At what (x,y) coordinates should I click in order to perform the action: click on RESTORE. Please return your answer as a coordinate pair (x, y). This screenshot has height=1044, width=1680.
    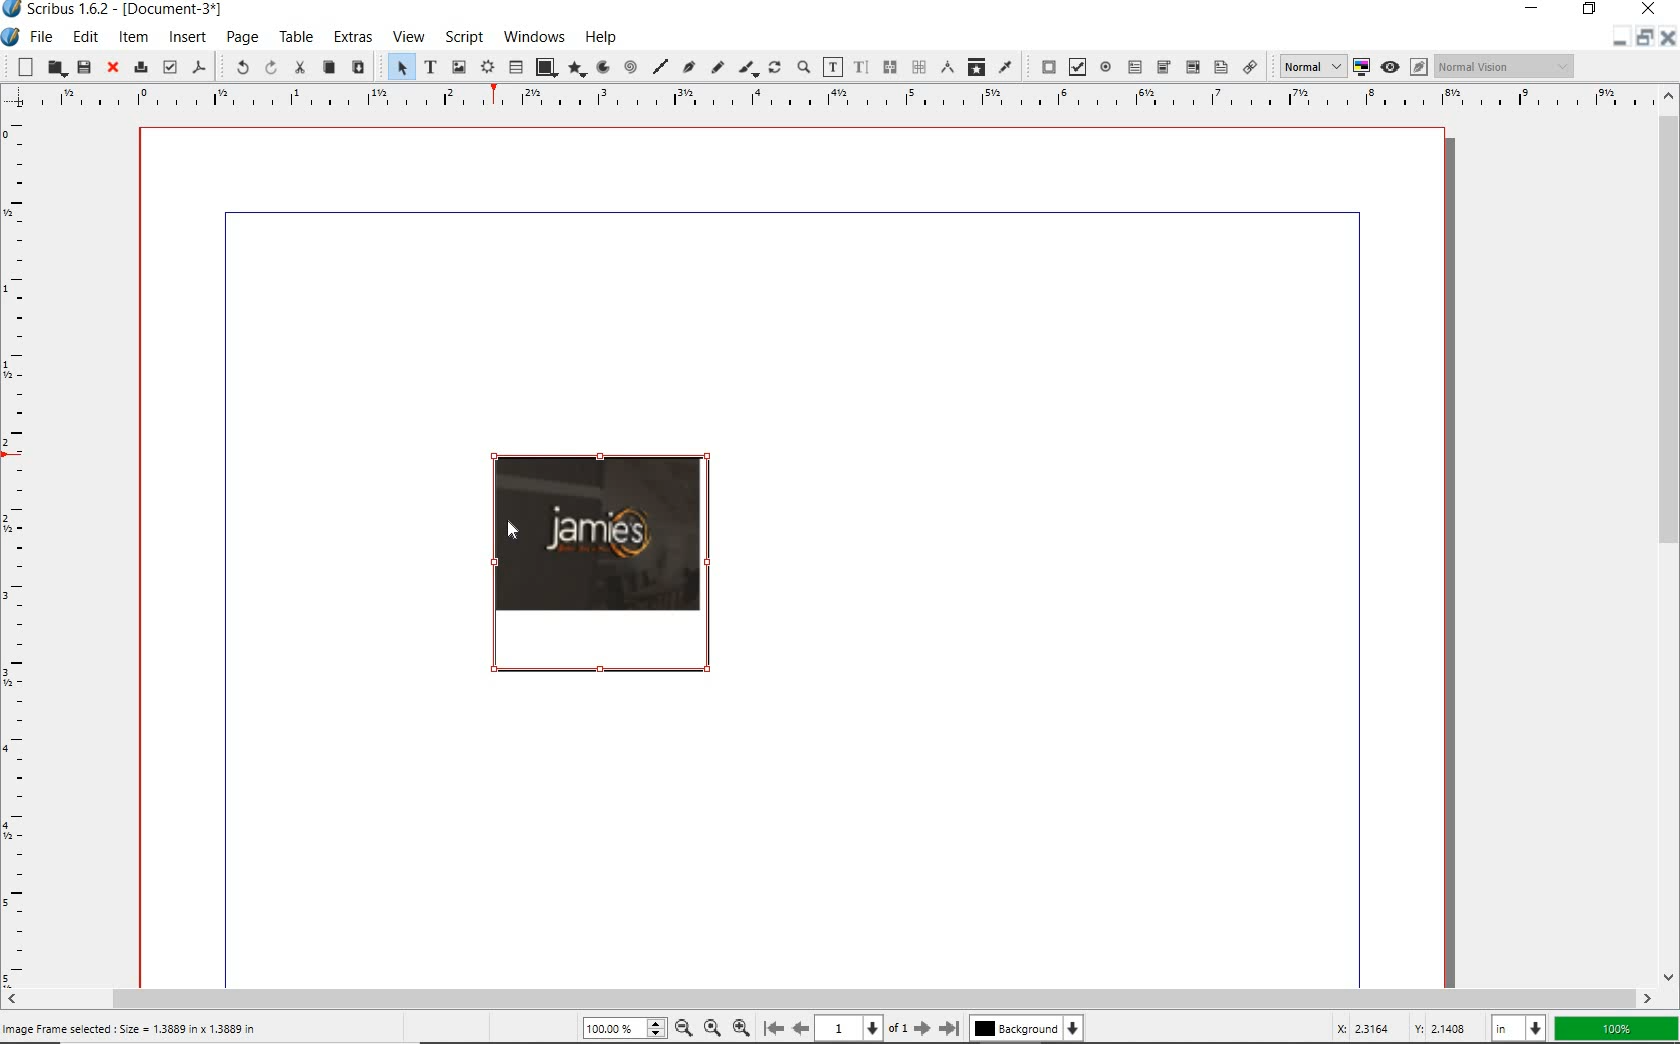
    Looking at the image, I should click on (1590, 10).